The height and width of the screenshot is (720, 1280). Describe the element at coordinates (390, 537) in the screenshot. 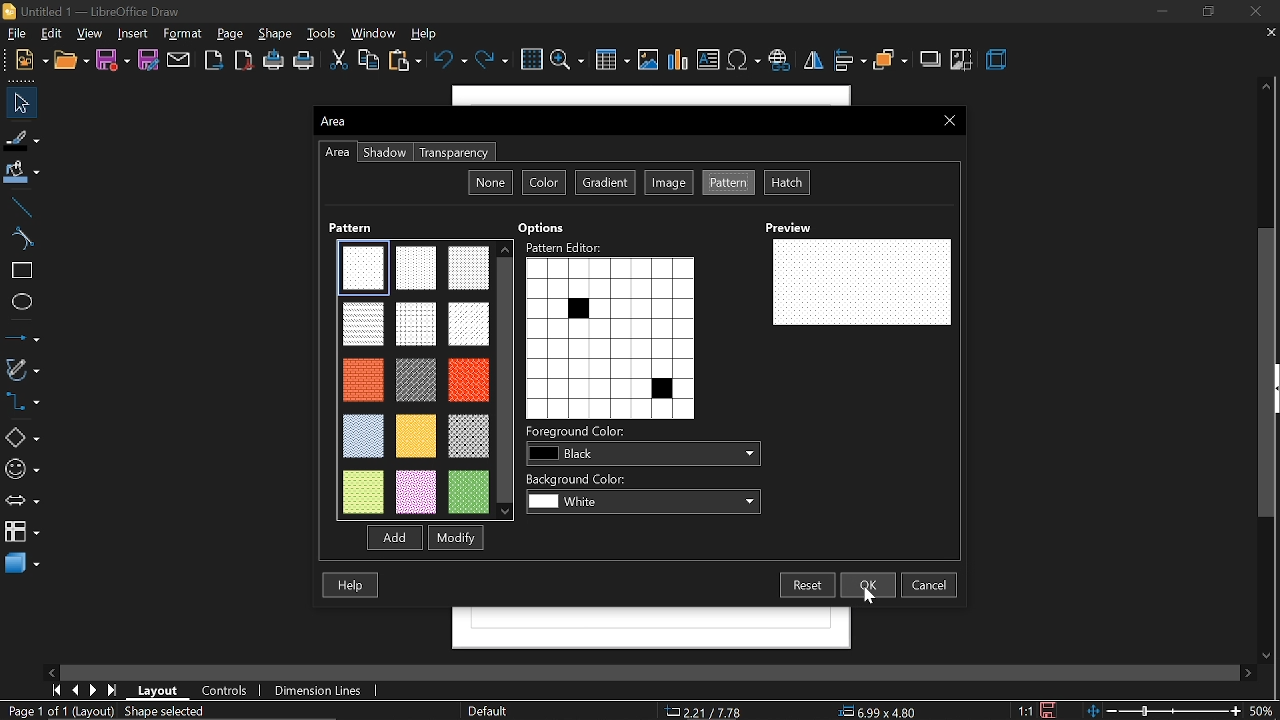

I see `add ` at that location.